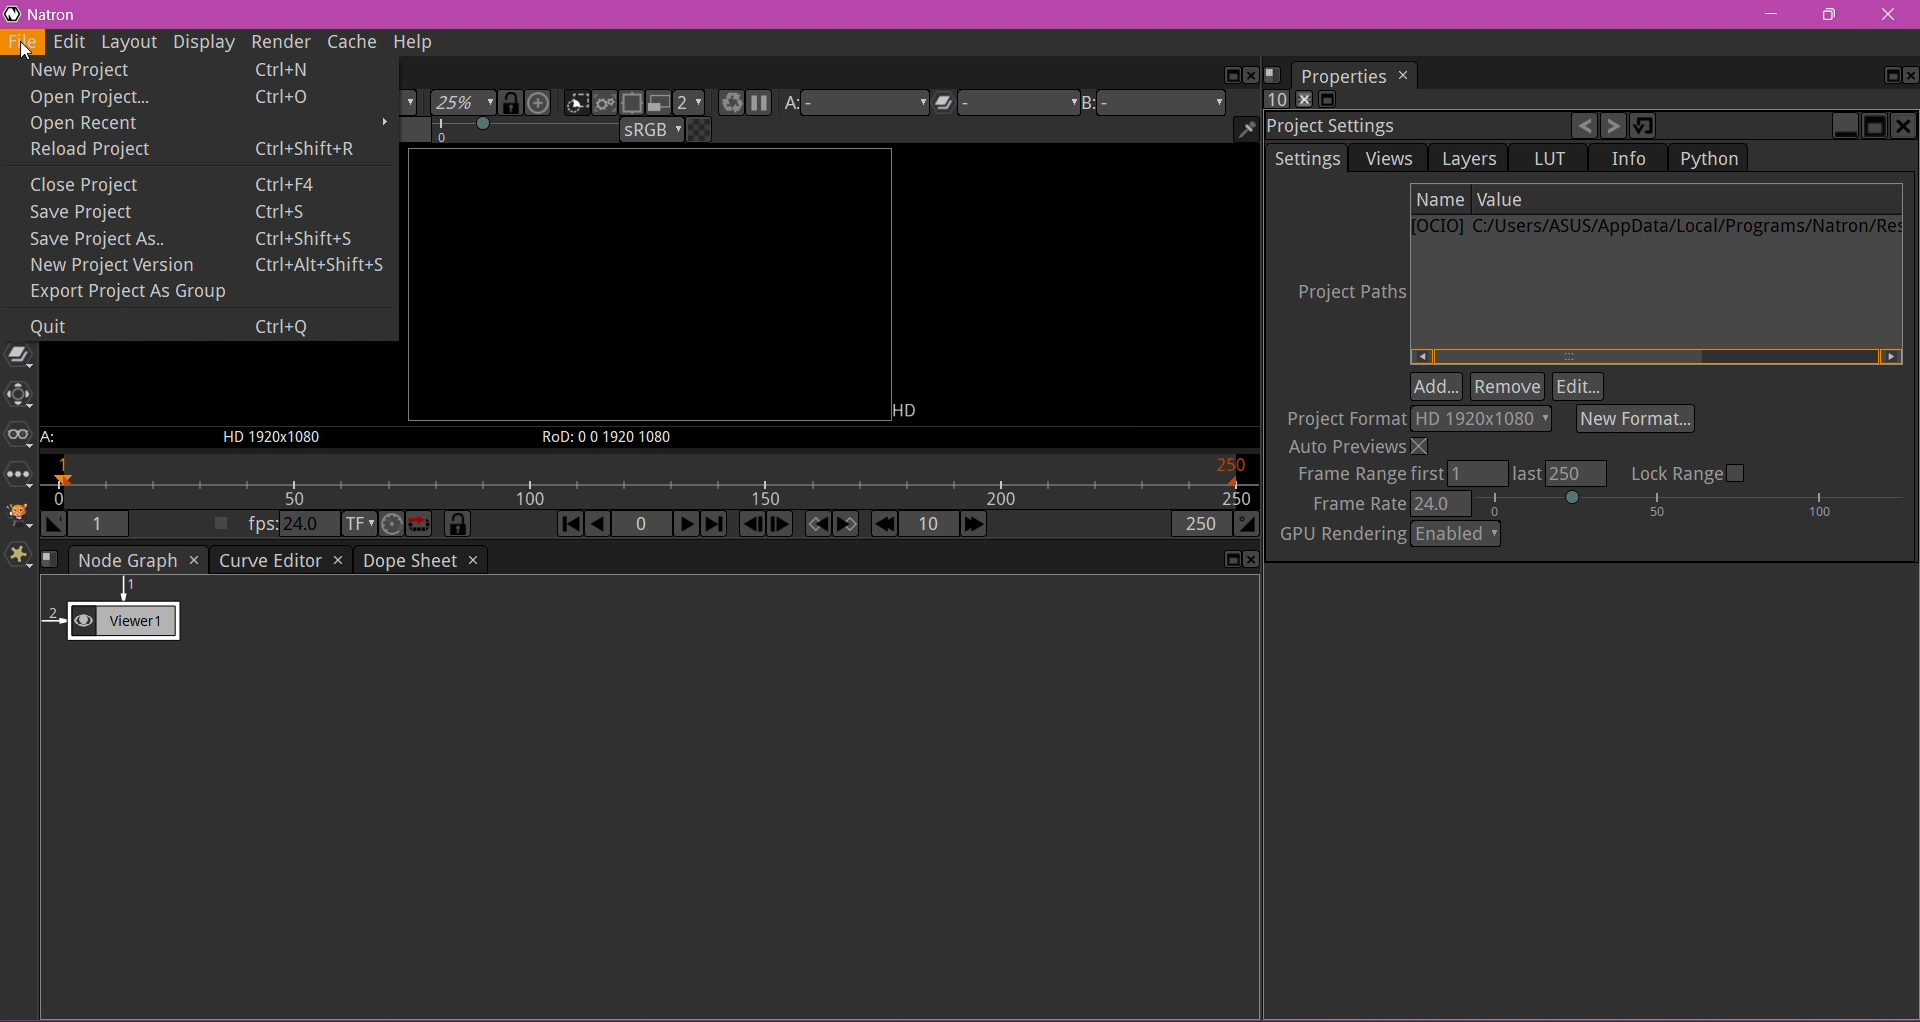 The image size is (1920, 1022). I want to click on Scales the image so it doesn't exceed sixe of the viewer and centers it, so click(537, 104).